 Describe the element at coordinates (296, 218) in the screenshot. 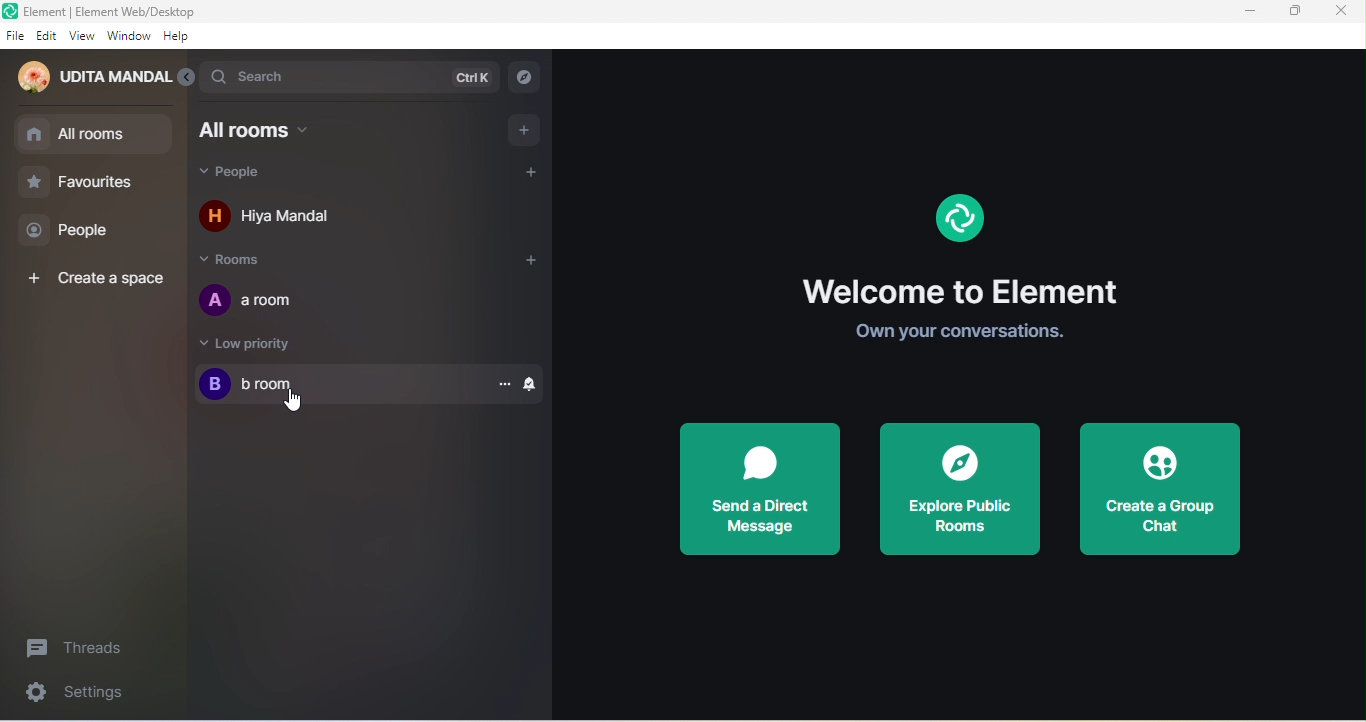

I see `hiya mandal` at that location.